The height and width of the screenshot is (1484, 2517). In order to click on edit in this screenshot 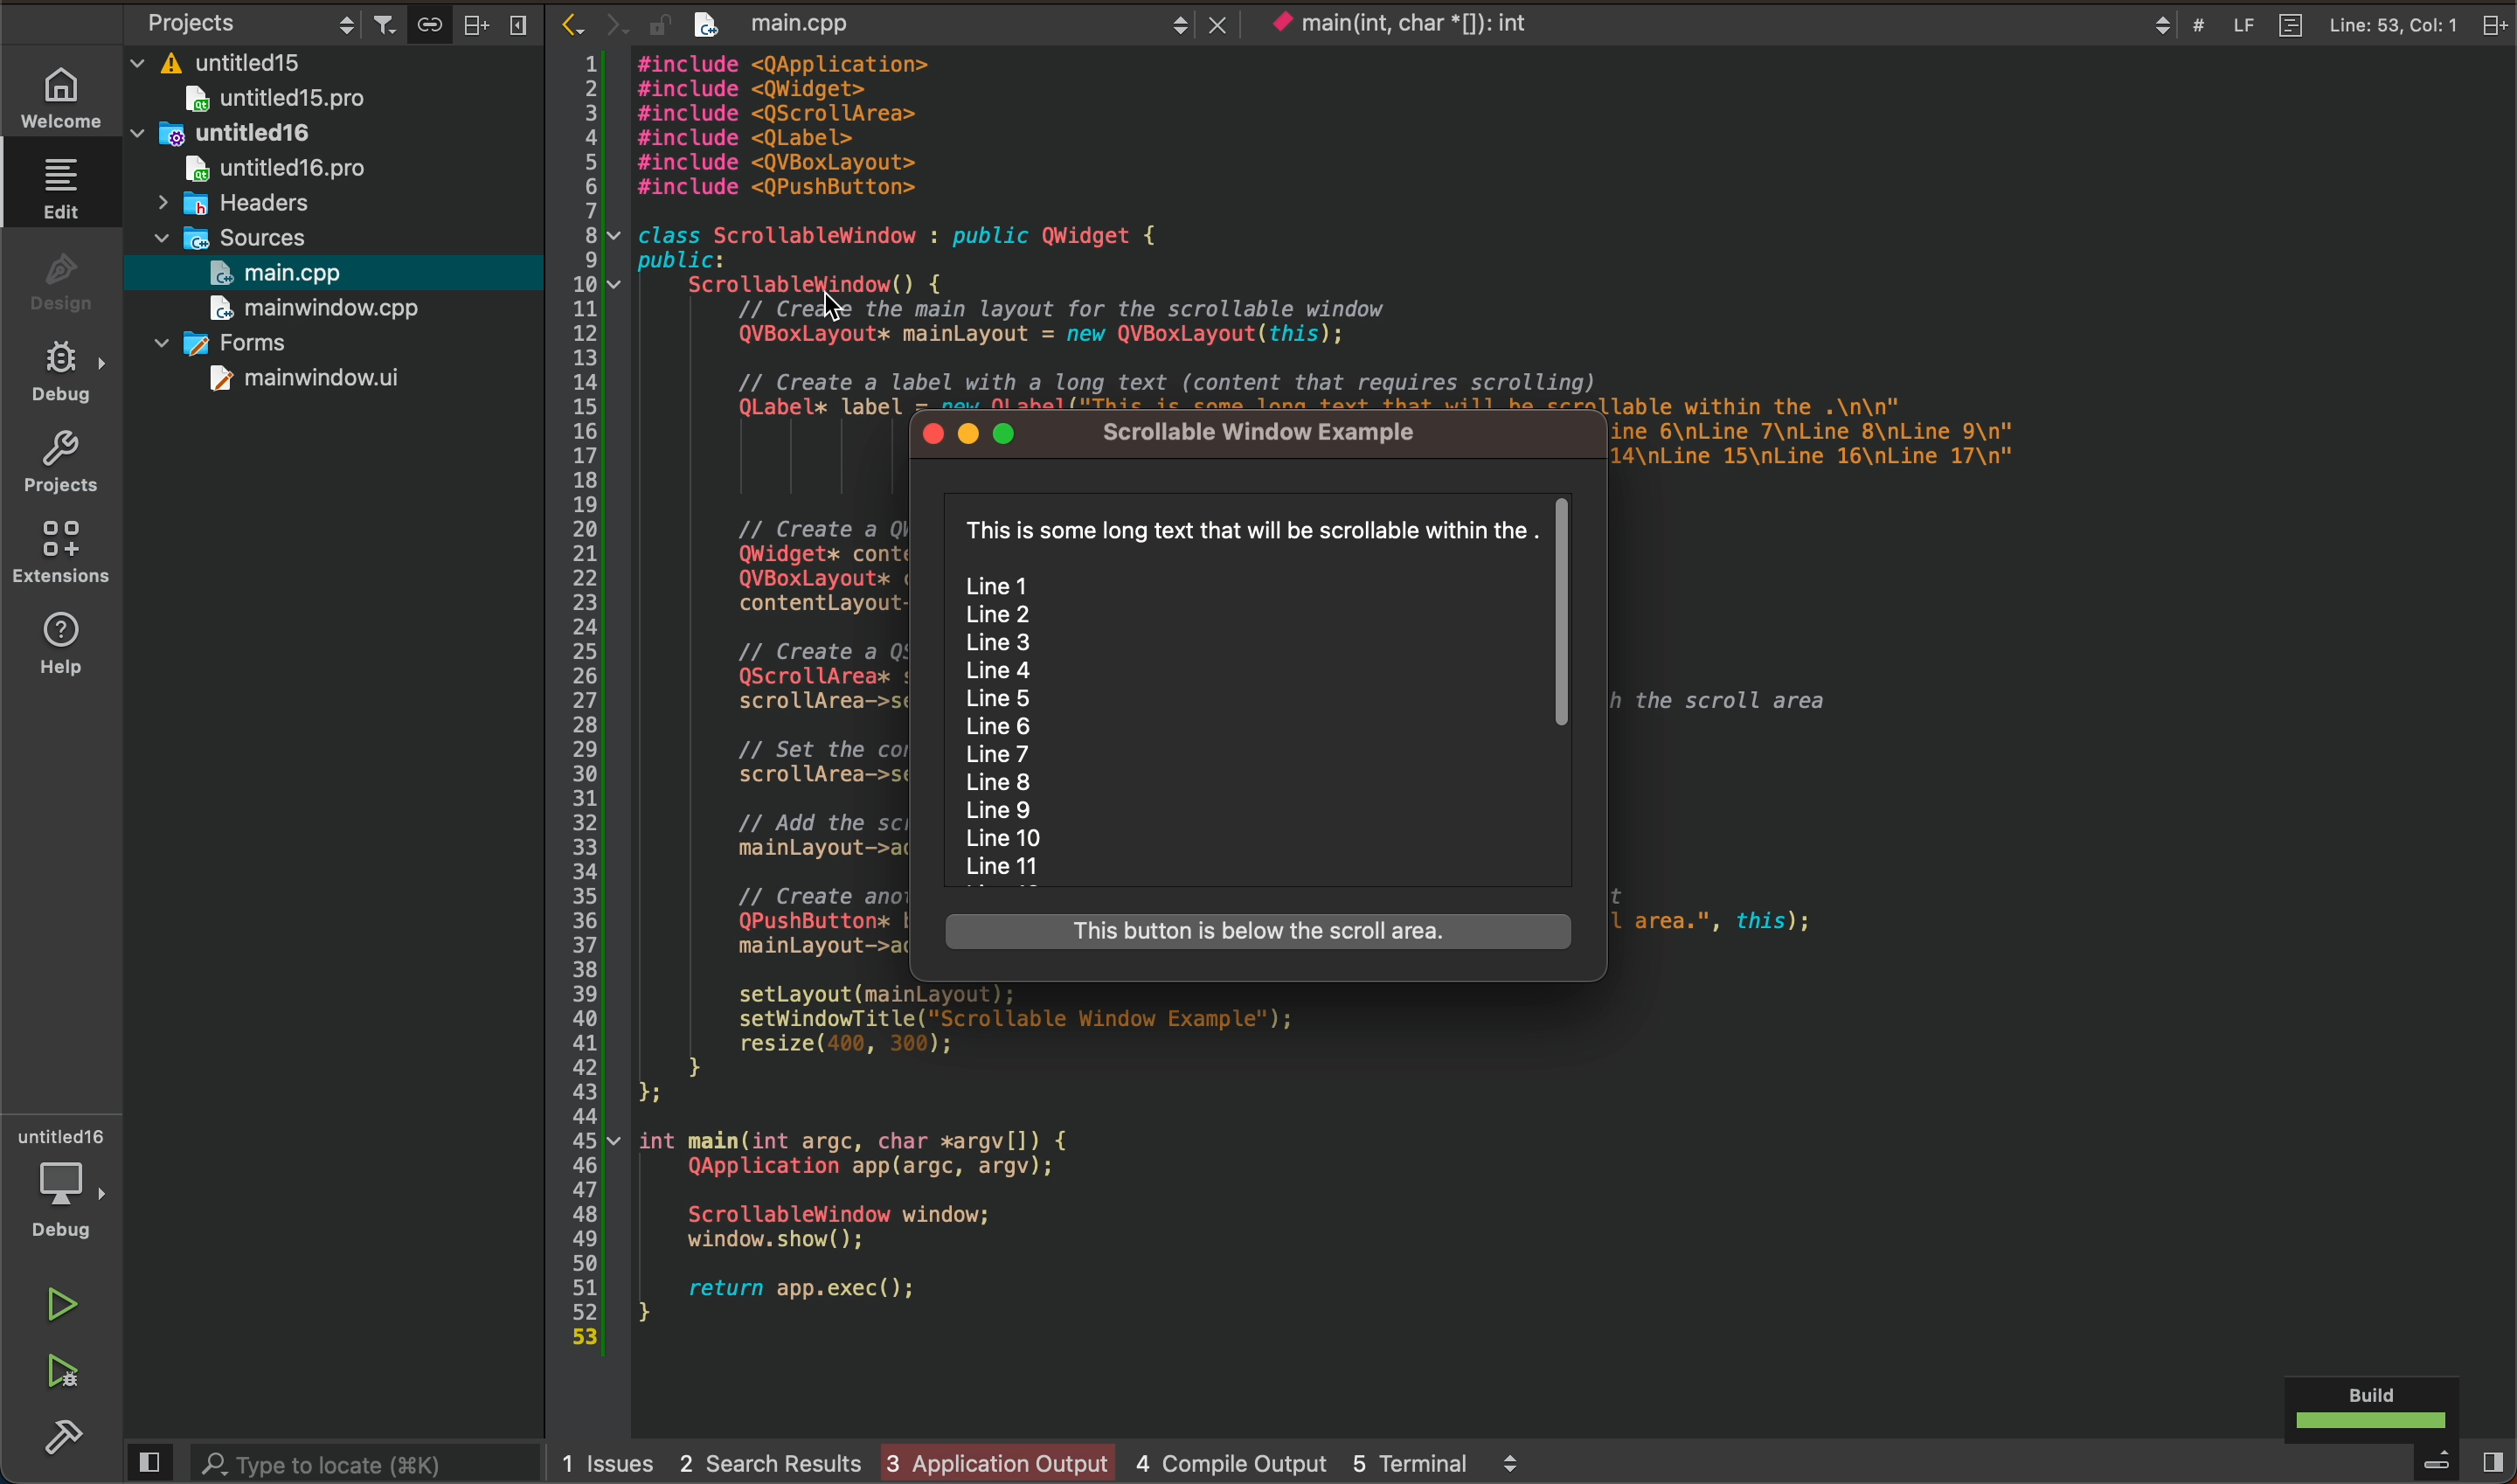, I will do `click(57, 188)`.